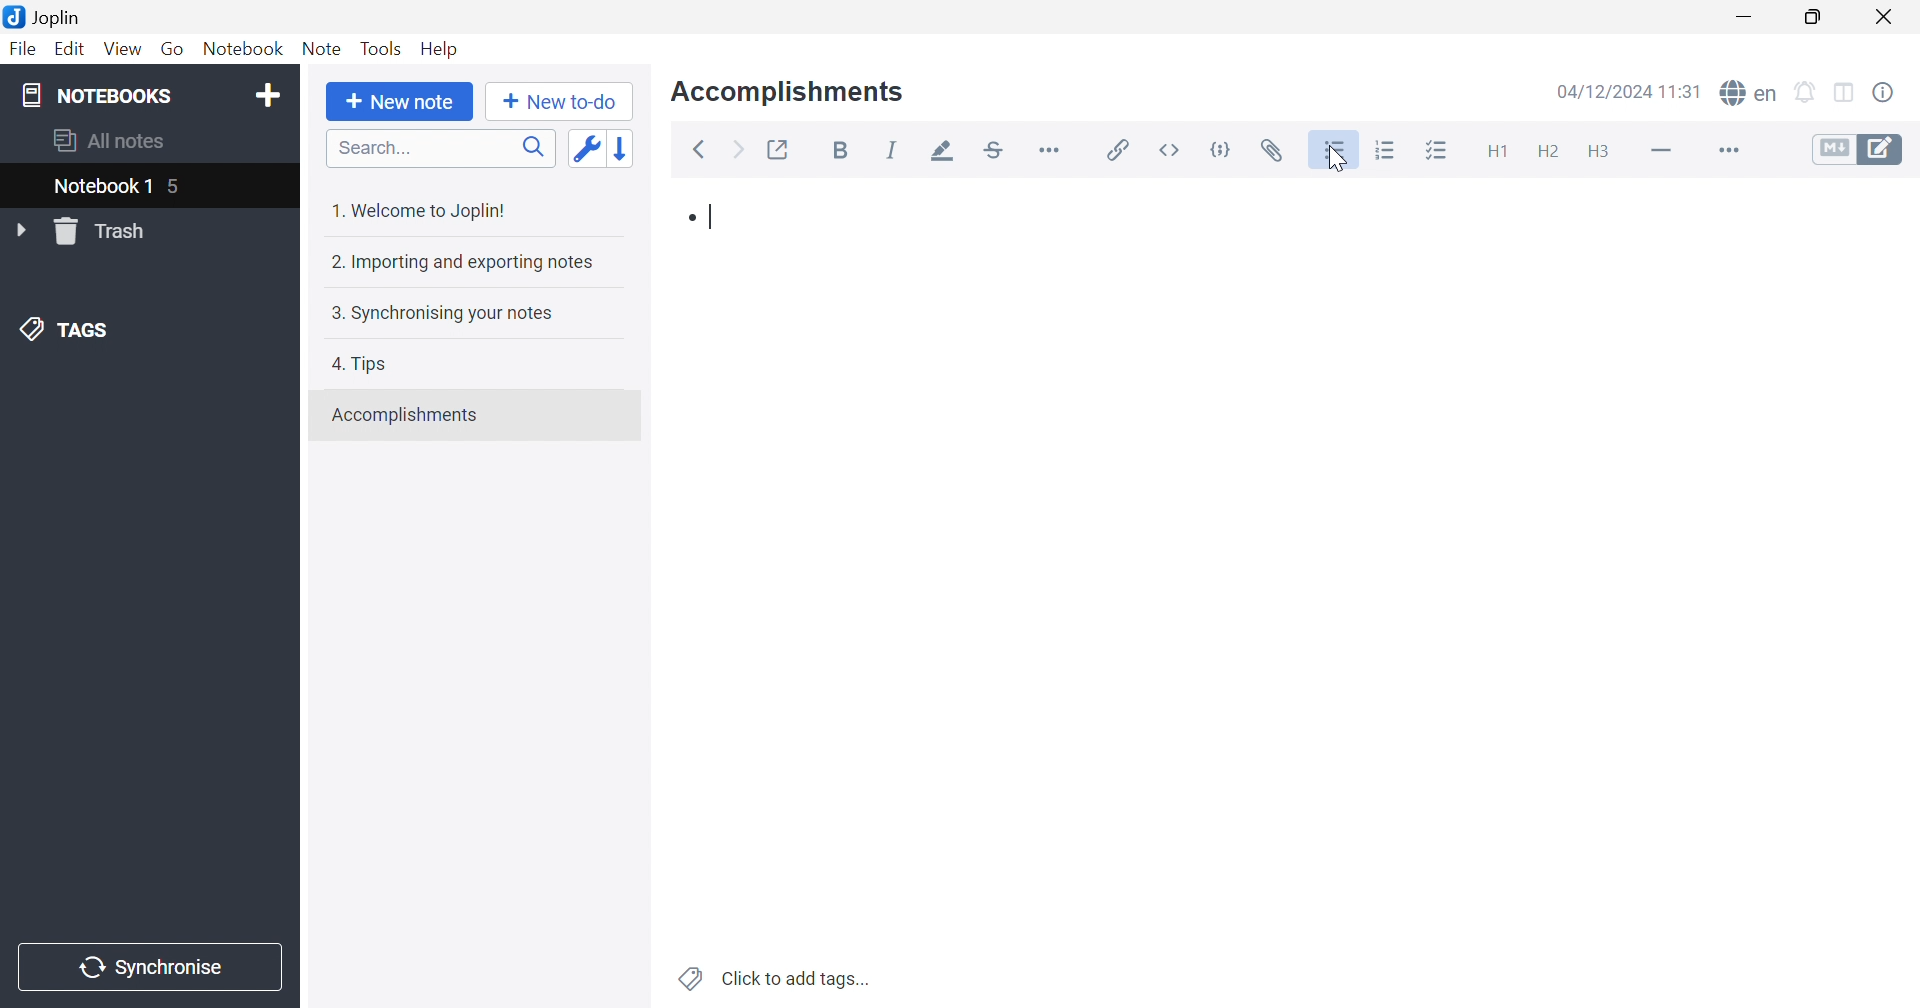  What do you see at coordinates (1665, 153) in the screenshot?
I see `Horizontal line` at bounding box center [1665, 153].